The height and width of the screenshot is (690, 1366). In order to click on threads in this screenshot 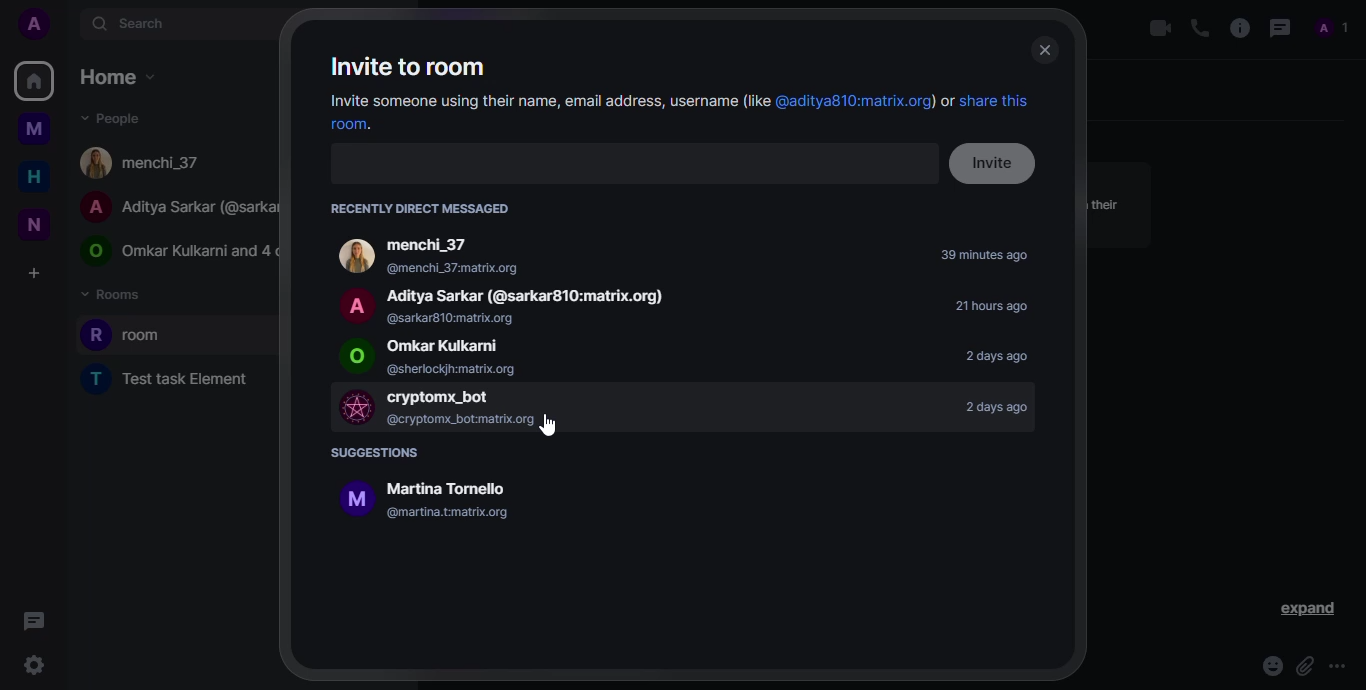, I will do `click(33, 621)`.